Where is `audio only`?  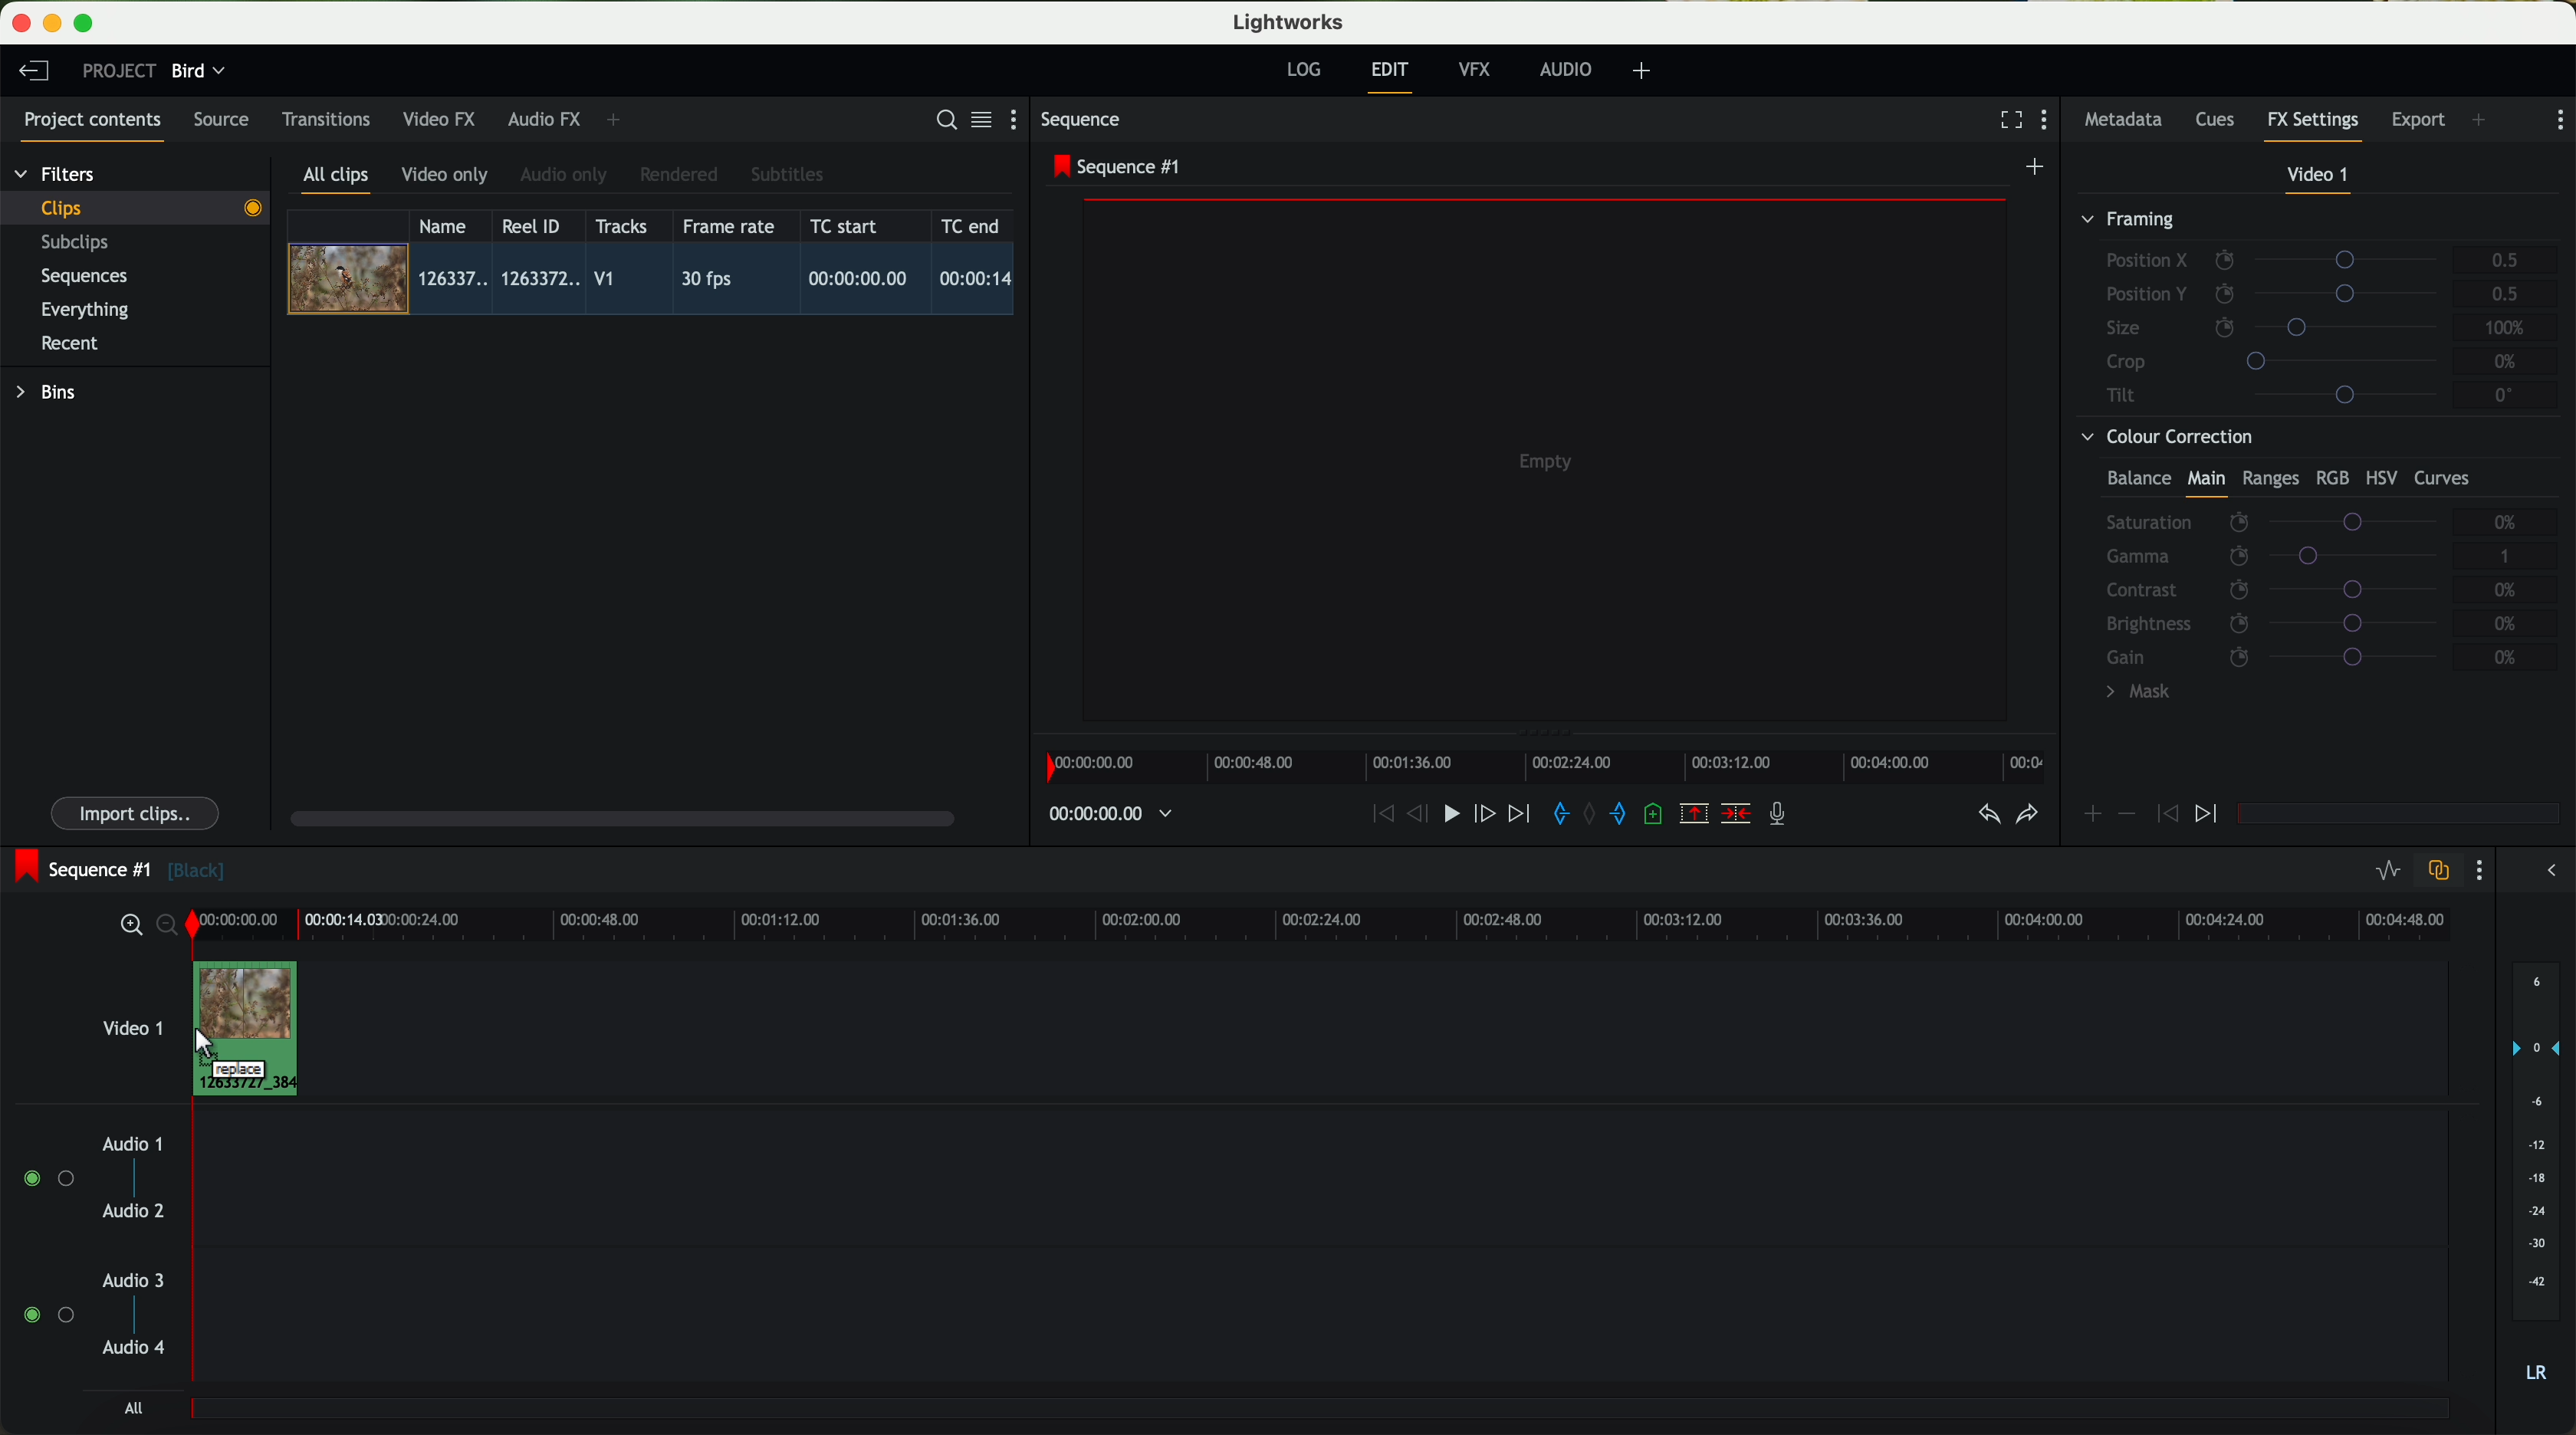 audio only is located at coordinates (565, 175).